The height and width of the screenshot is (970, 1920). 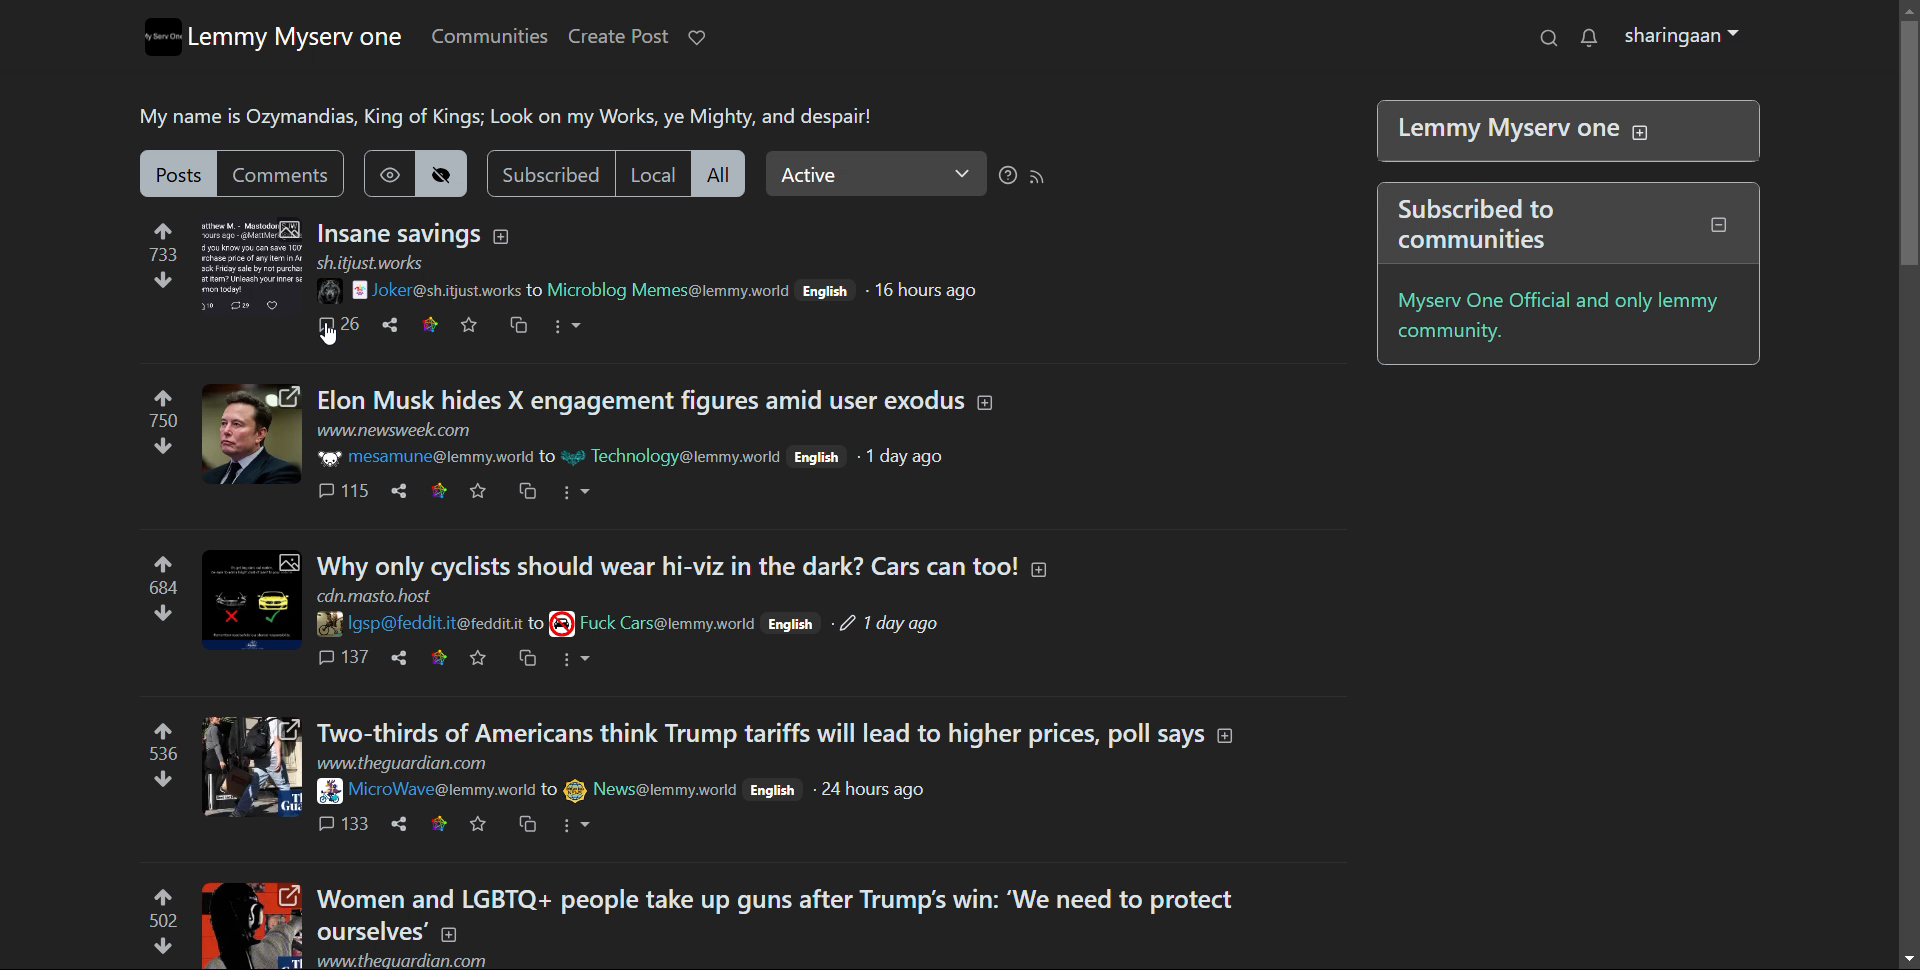 What do you see at coordinates (399, 235) in the screenshot?
I see `post title` at bounding box center [399, 235].